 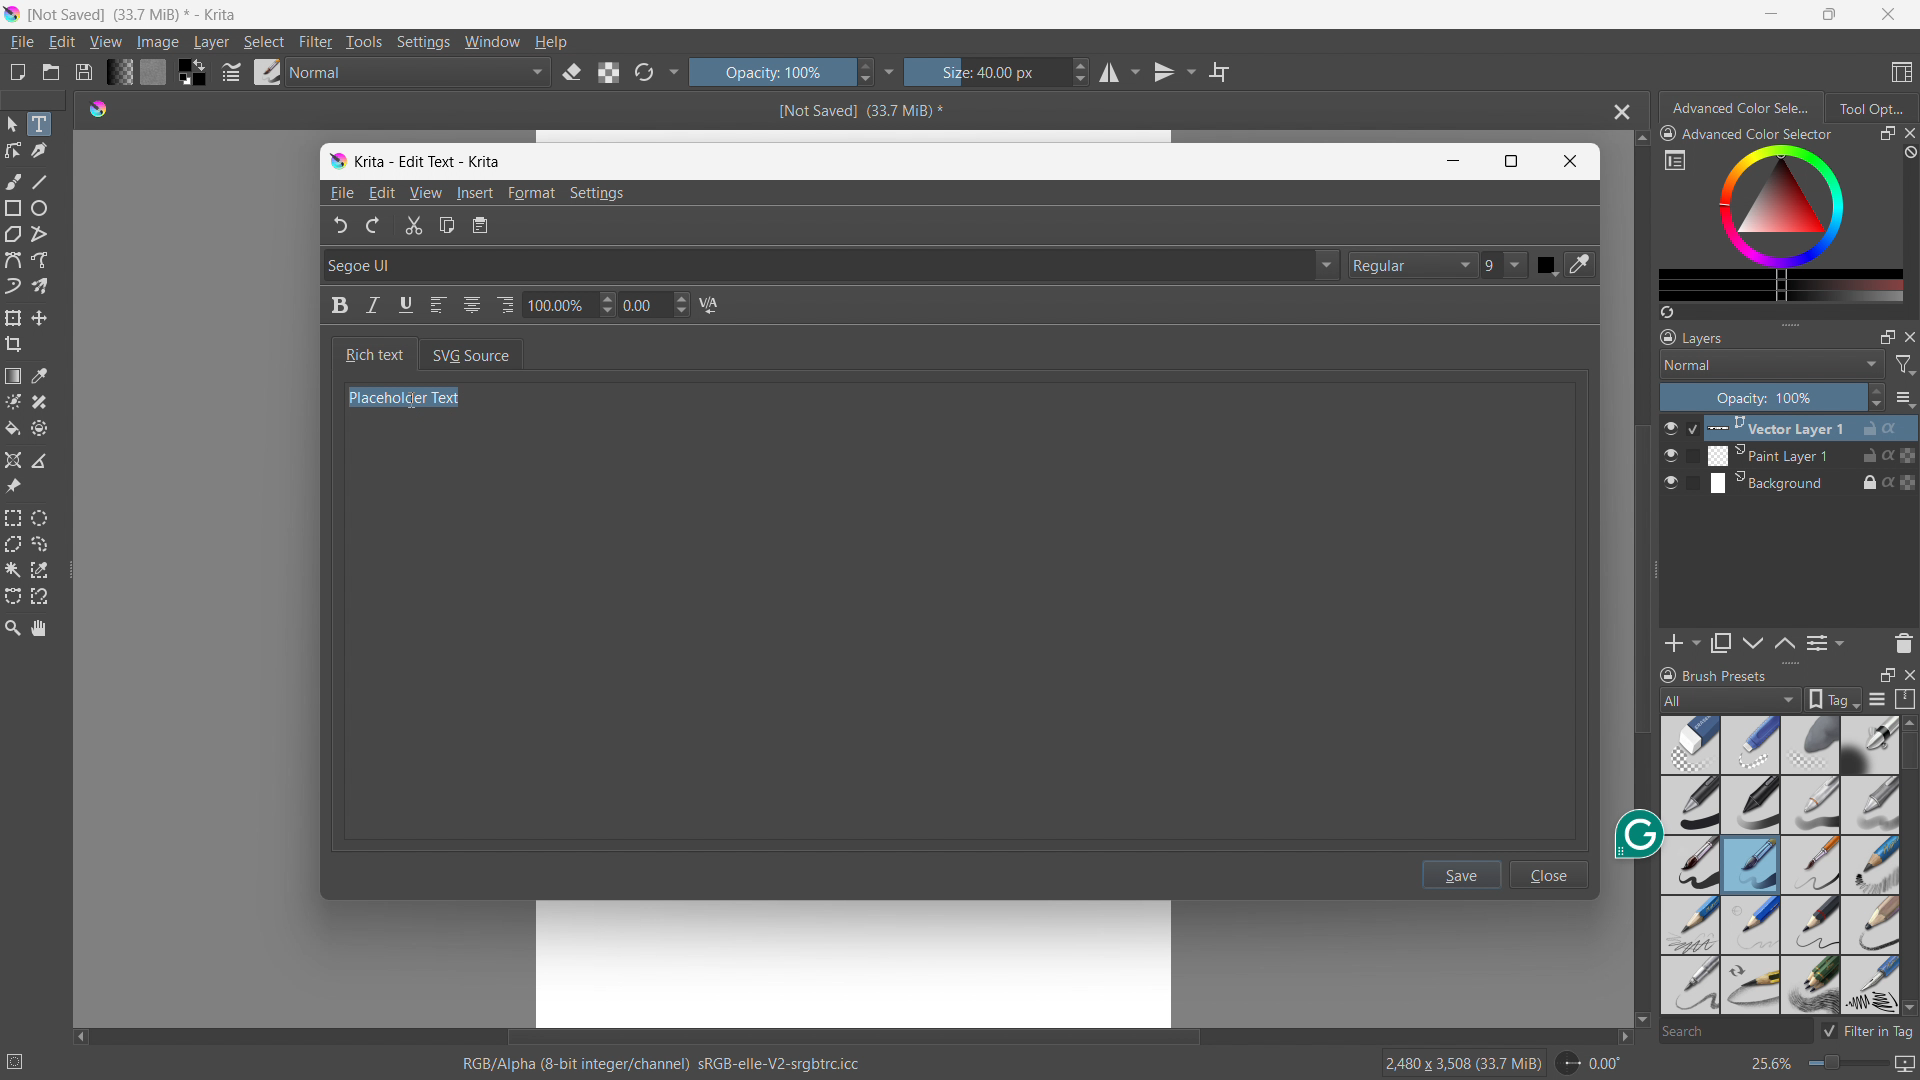 I want to click on polyline tool, so click(x=39, y=236).